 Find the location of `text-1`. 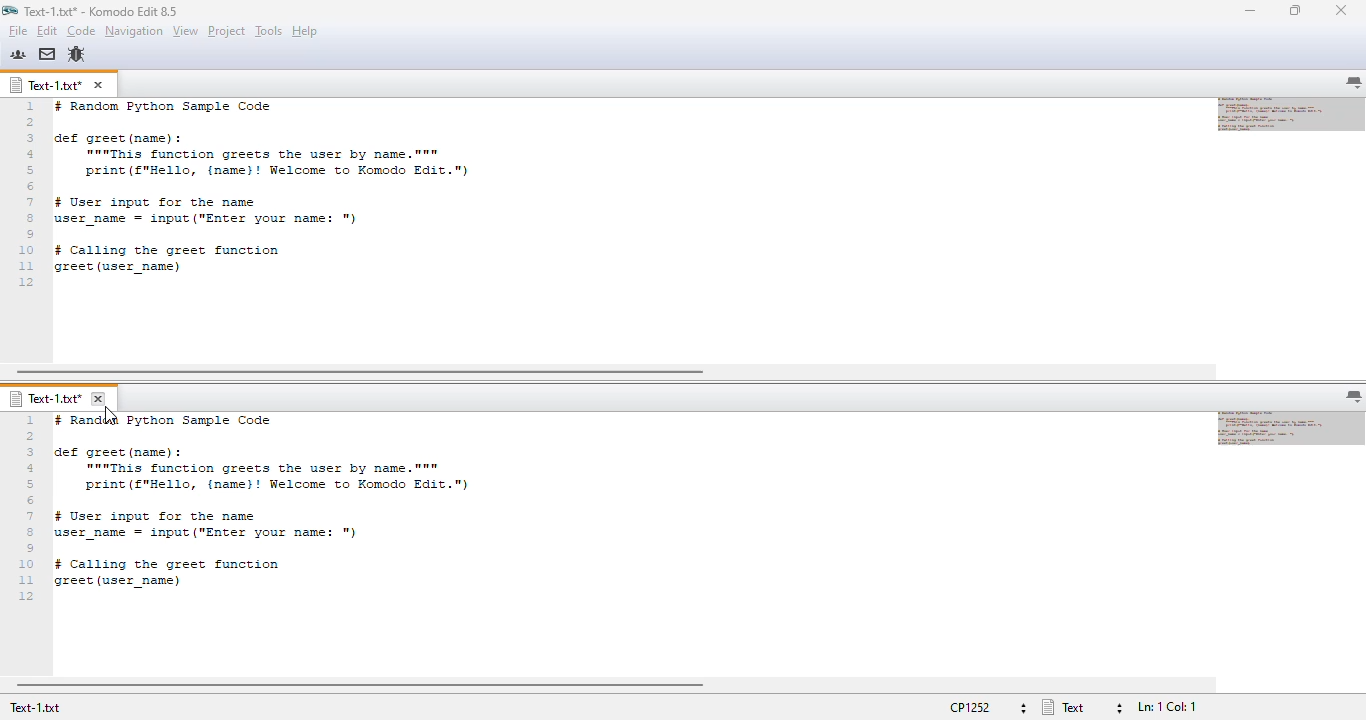

text-1 is located at coordinates (36, 708).